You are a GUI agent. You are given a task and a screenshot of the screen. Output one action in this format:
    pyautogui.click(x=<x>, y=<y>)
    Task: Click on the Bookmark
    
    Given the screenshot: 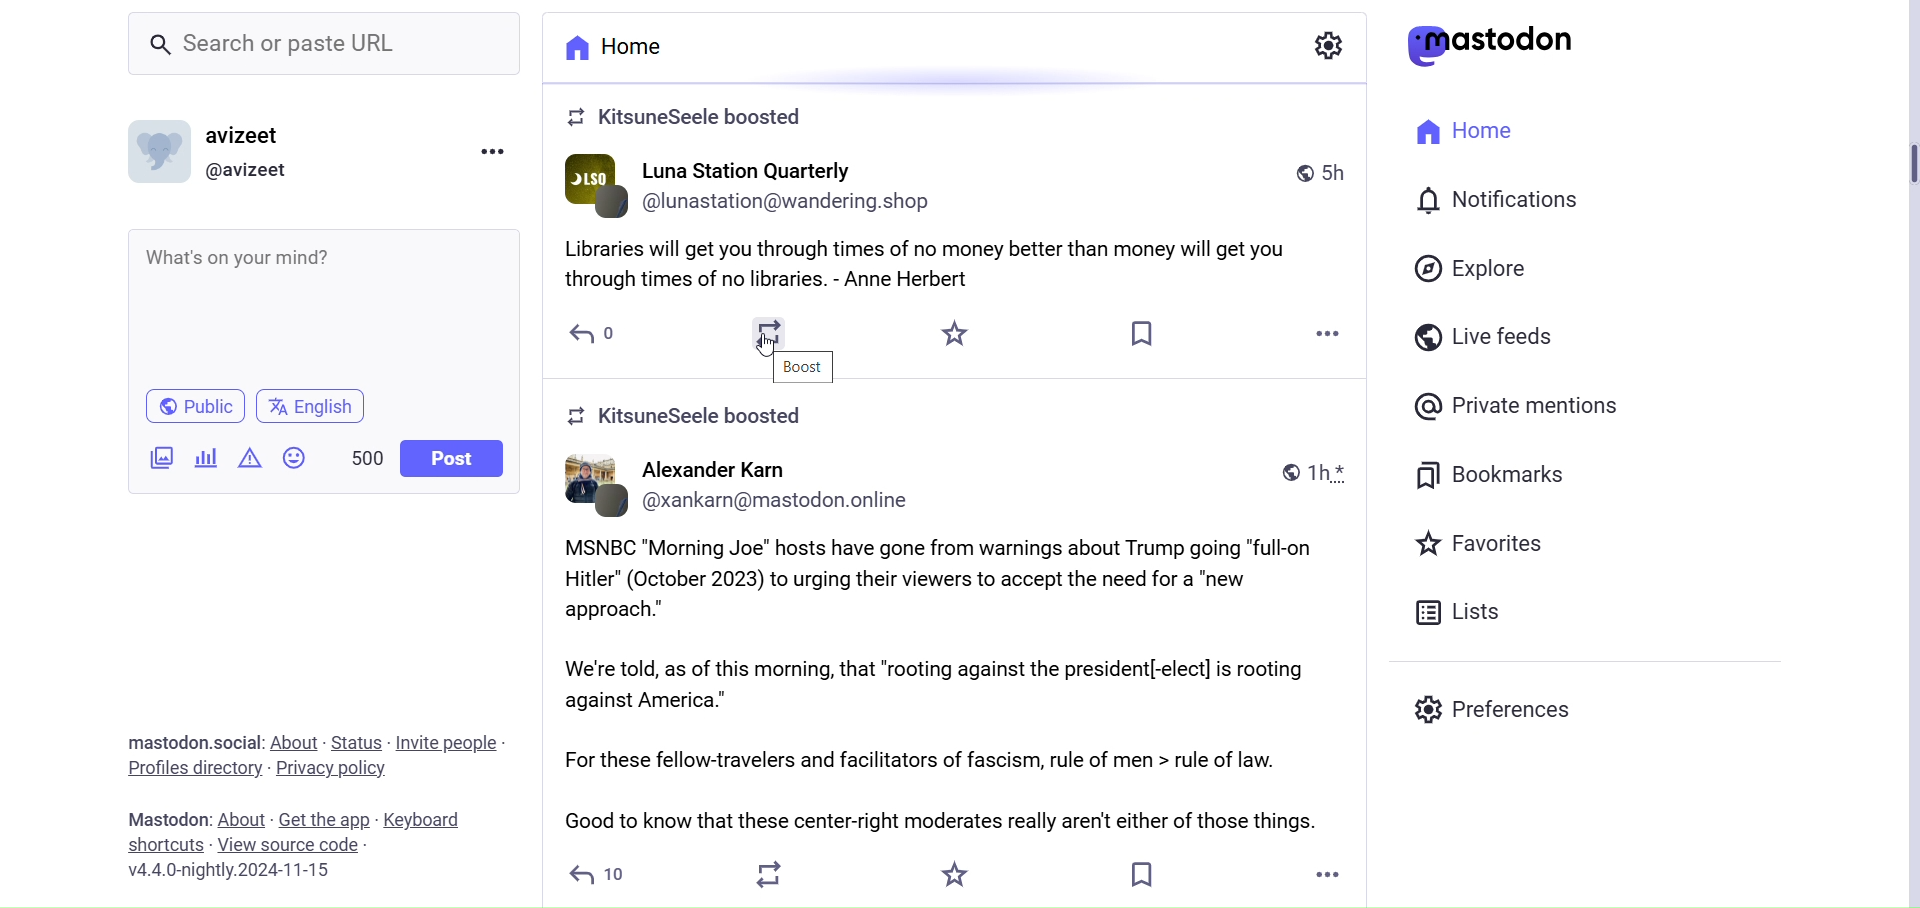 What is the action you would take?
    pyautogui.click(x=1144, y=332)
    